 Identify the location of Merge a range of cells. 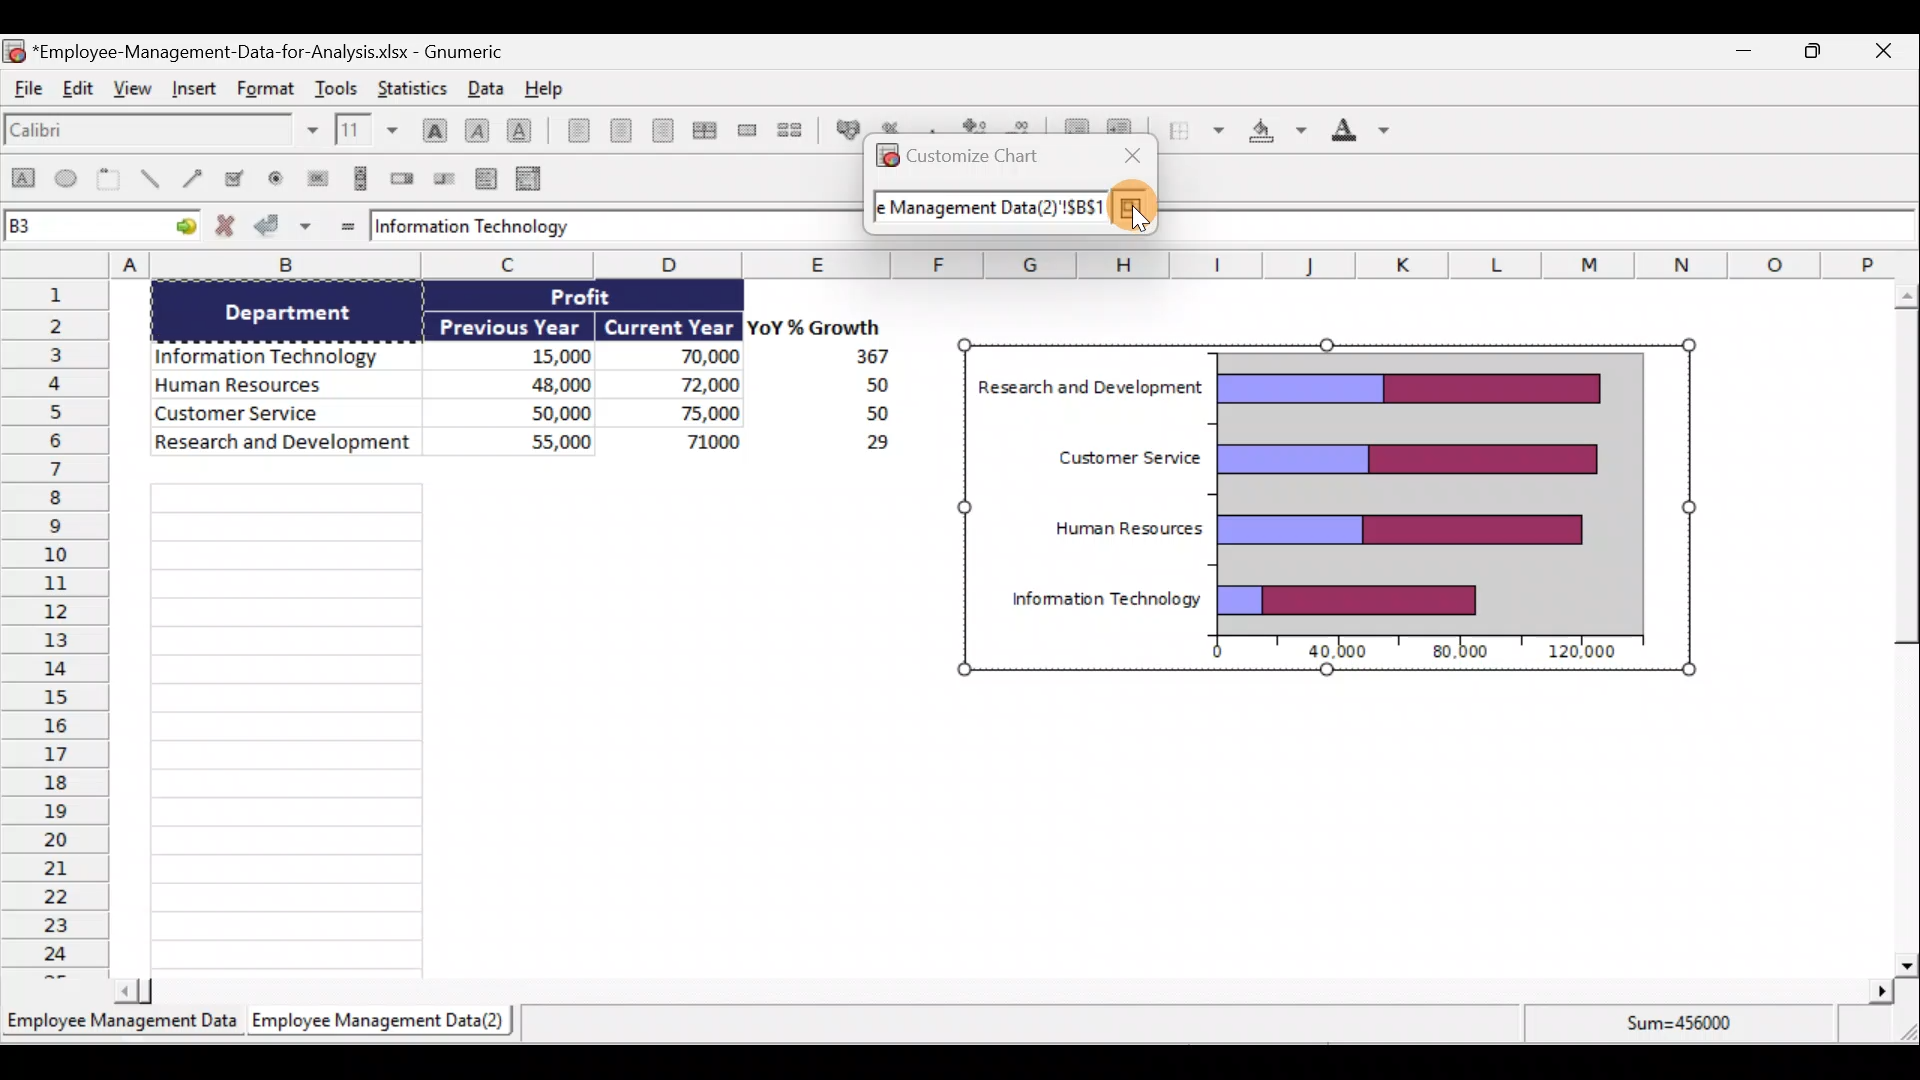
(751, 130).